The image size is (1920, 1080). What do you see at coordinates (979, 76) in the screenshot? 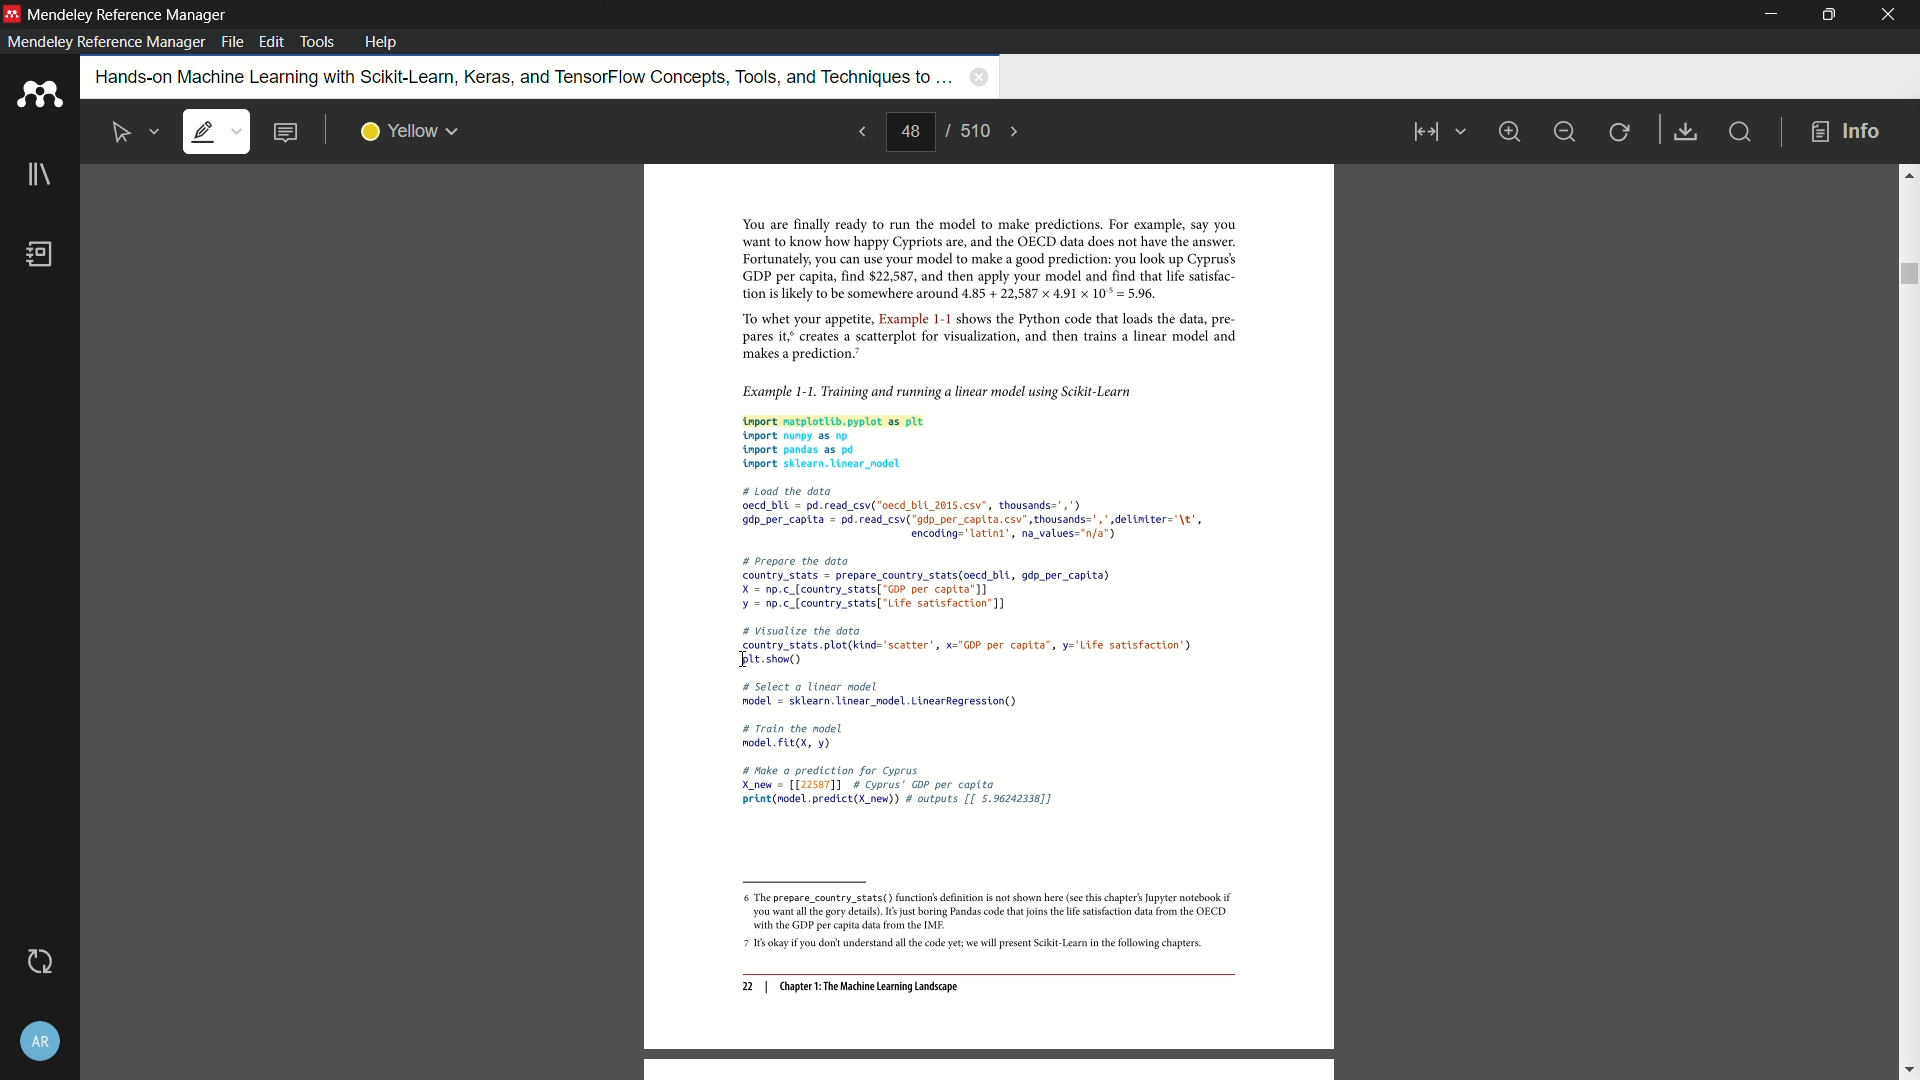
I see `close book` at bounding box center [979, 76].